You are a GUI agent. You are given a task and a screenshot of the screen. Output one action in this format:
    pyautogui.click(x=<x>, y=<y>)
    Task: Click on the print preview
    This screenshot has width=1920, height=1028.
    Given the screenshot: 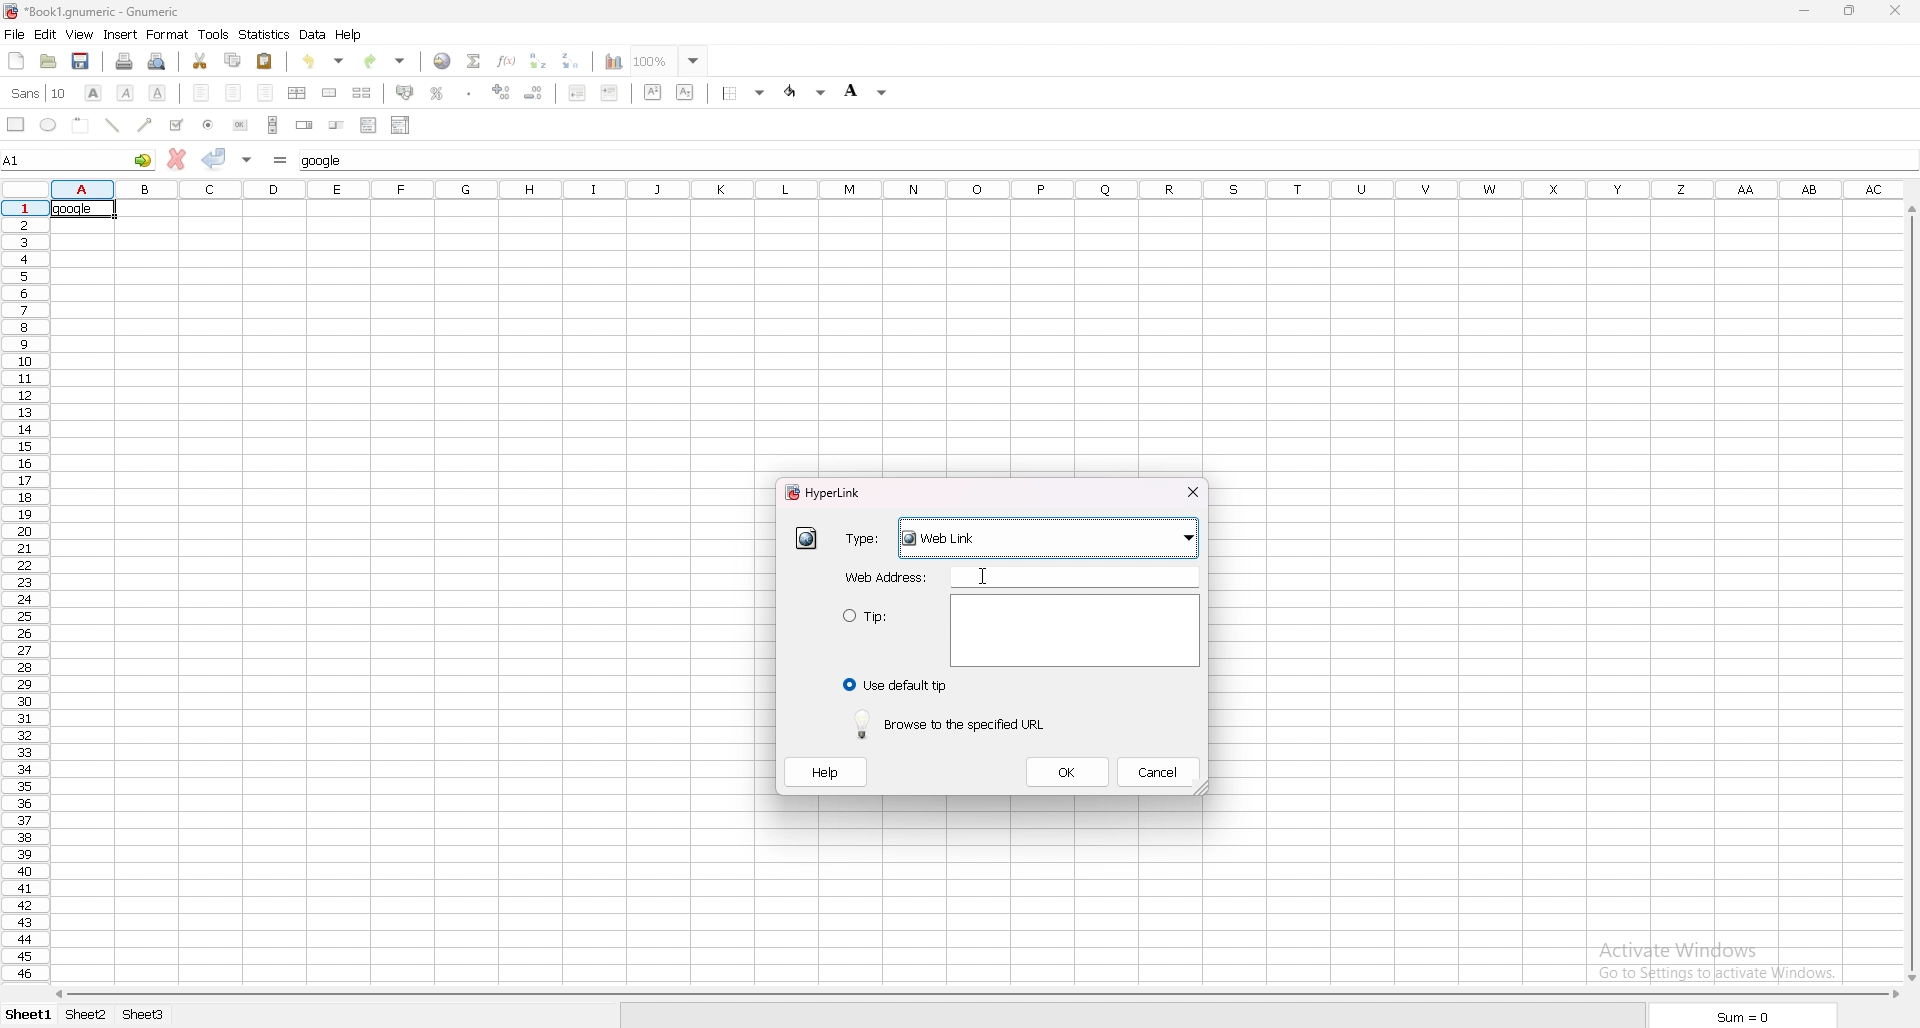 What is the action you would take?
    pyautogui.click(x=159, y=61)
    